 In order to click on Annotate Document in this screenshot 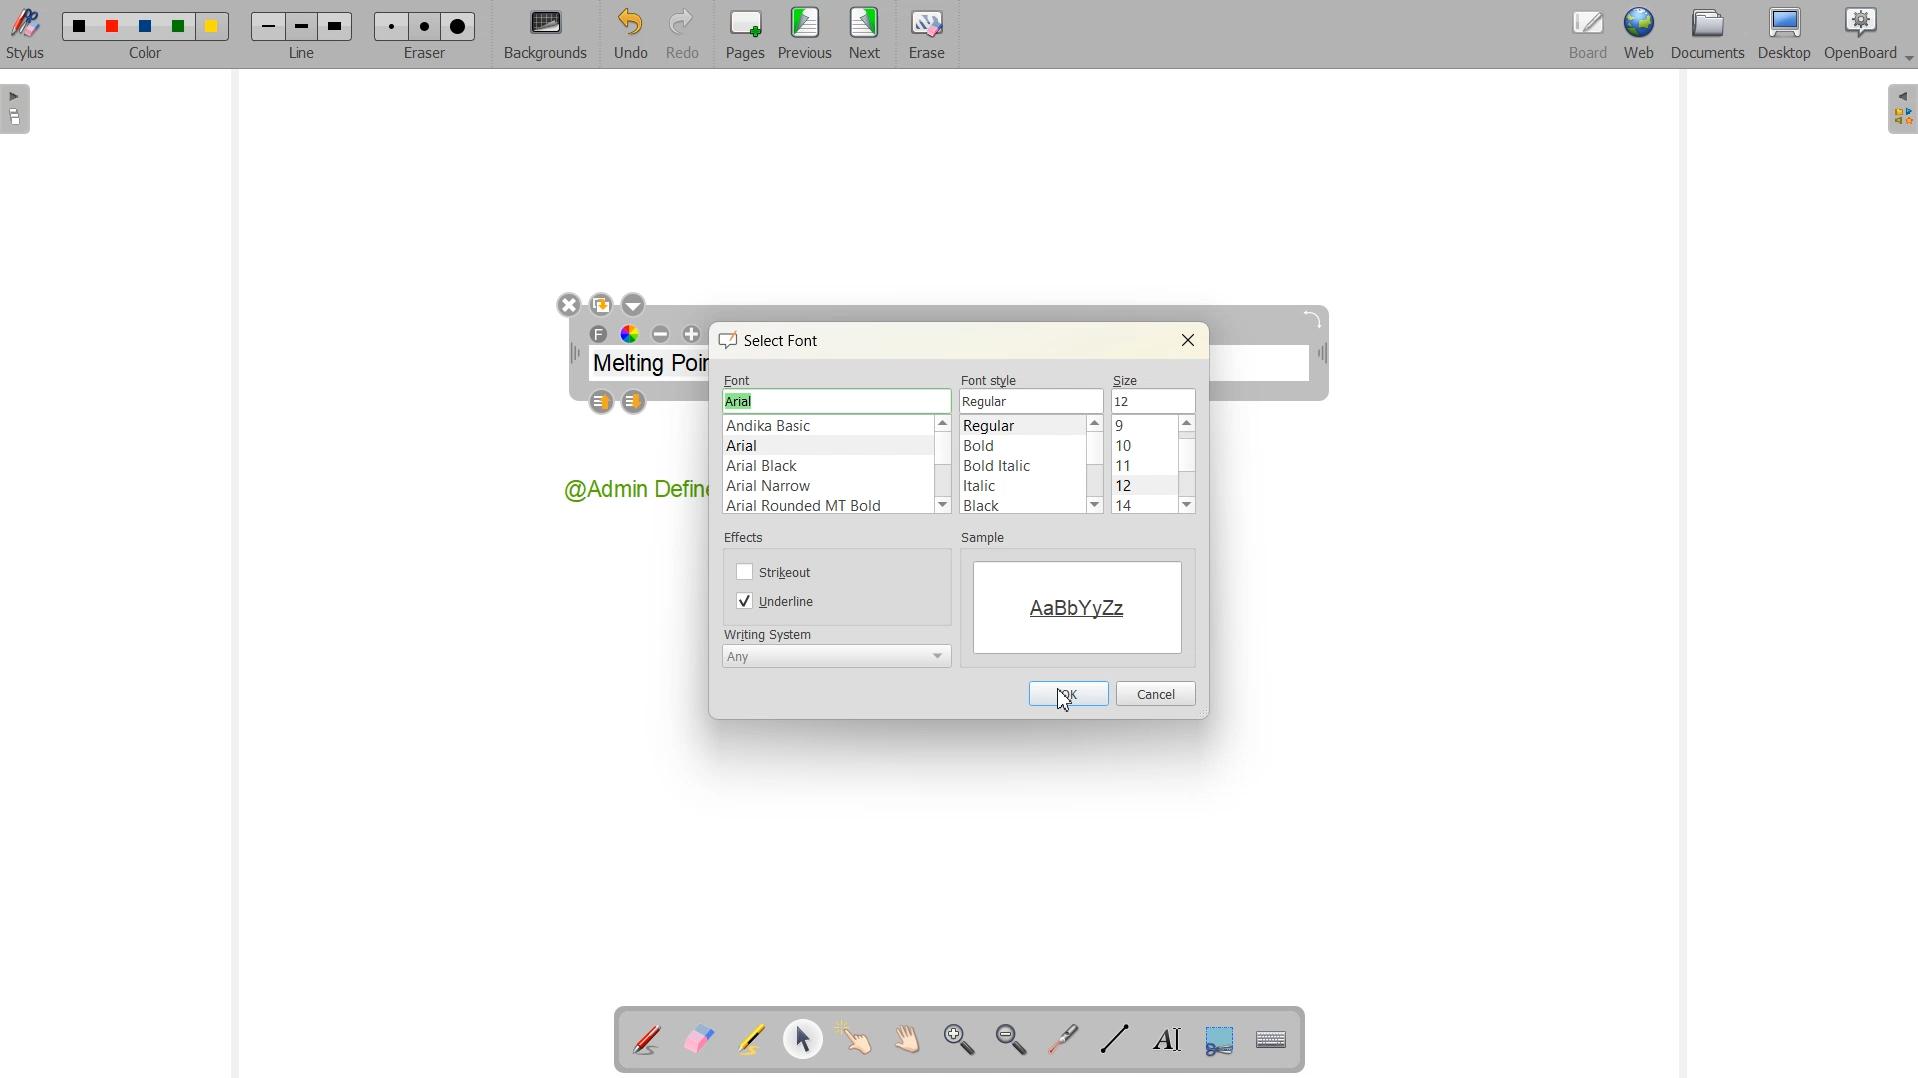, I will do `click(646, 1040)`.